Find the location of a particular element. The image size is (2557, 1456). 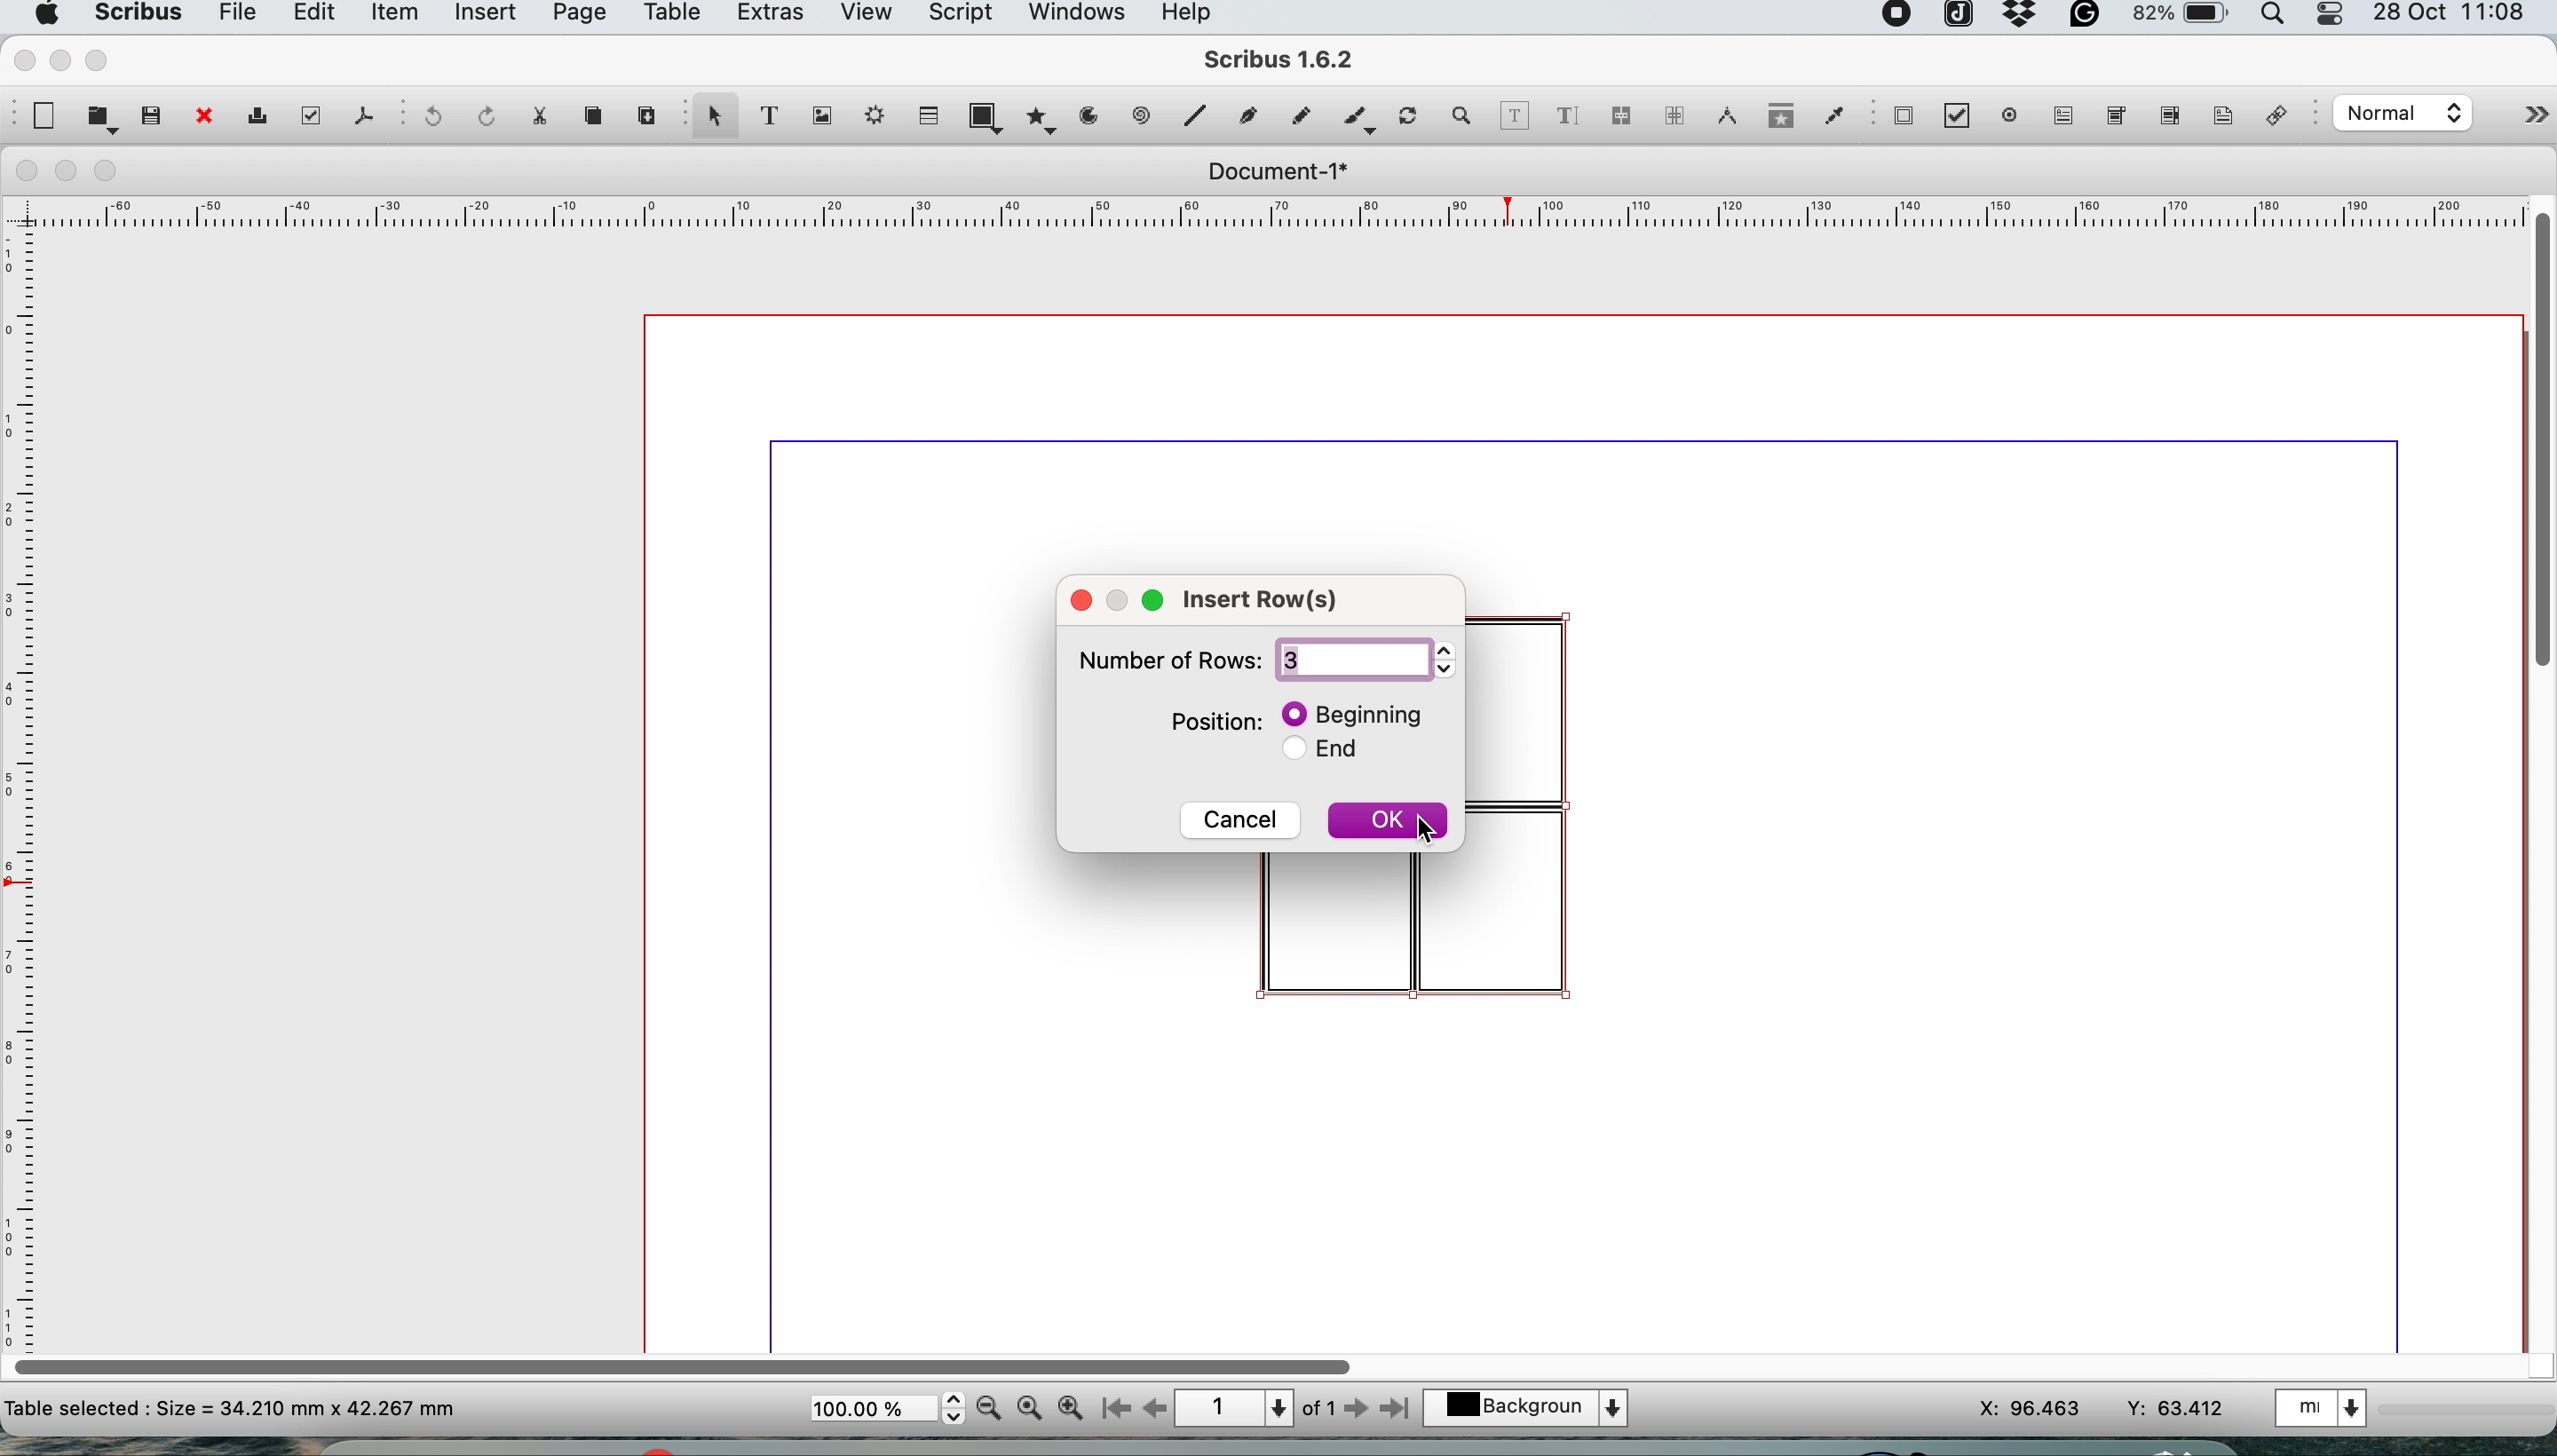

cancel is located at coordinates (1241, 816).